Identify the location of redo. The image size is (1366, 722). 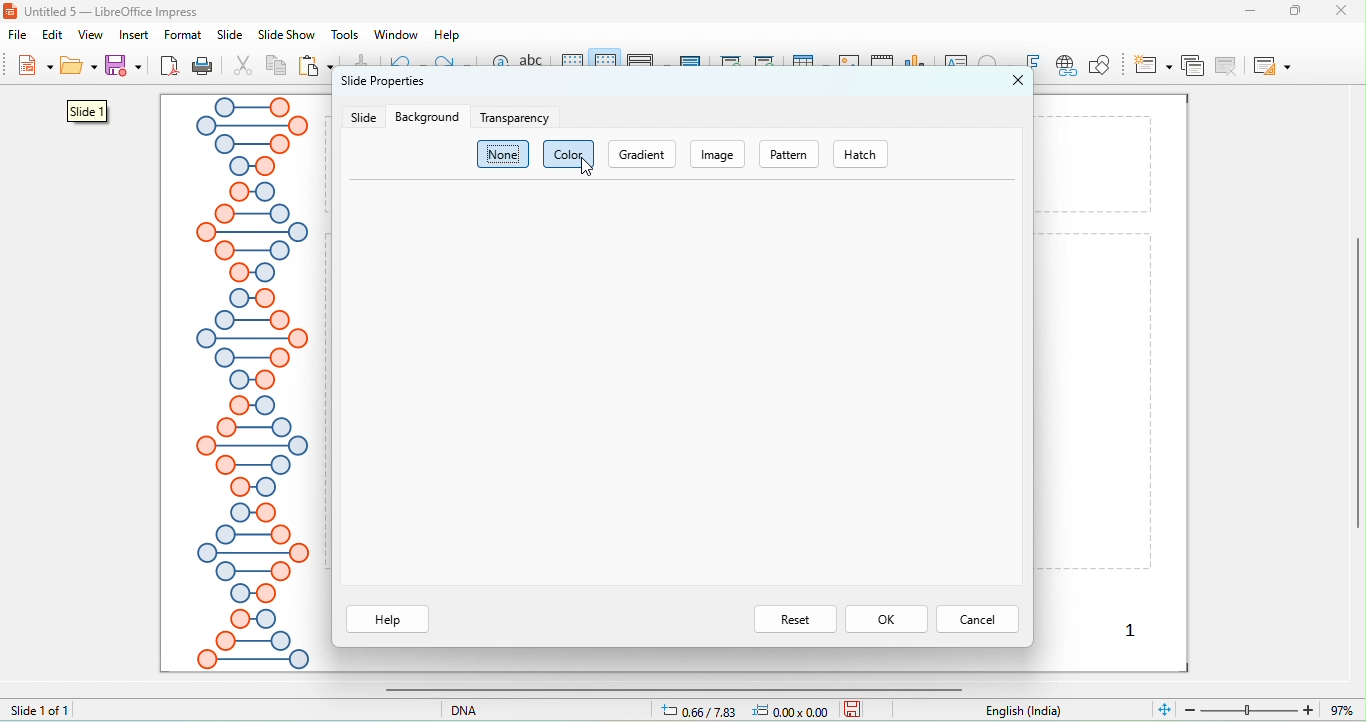
(453, 65).